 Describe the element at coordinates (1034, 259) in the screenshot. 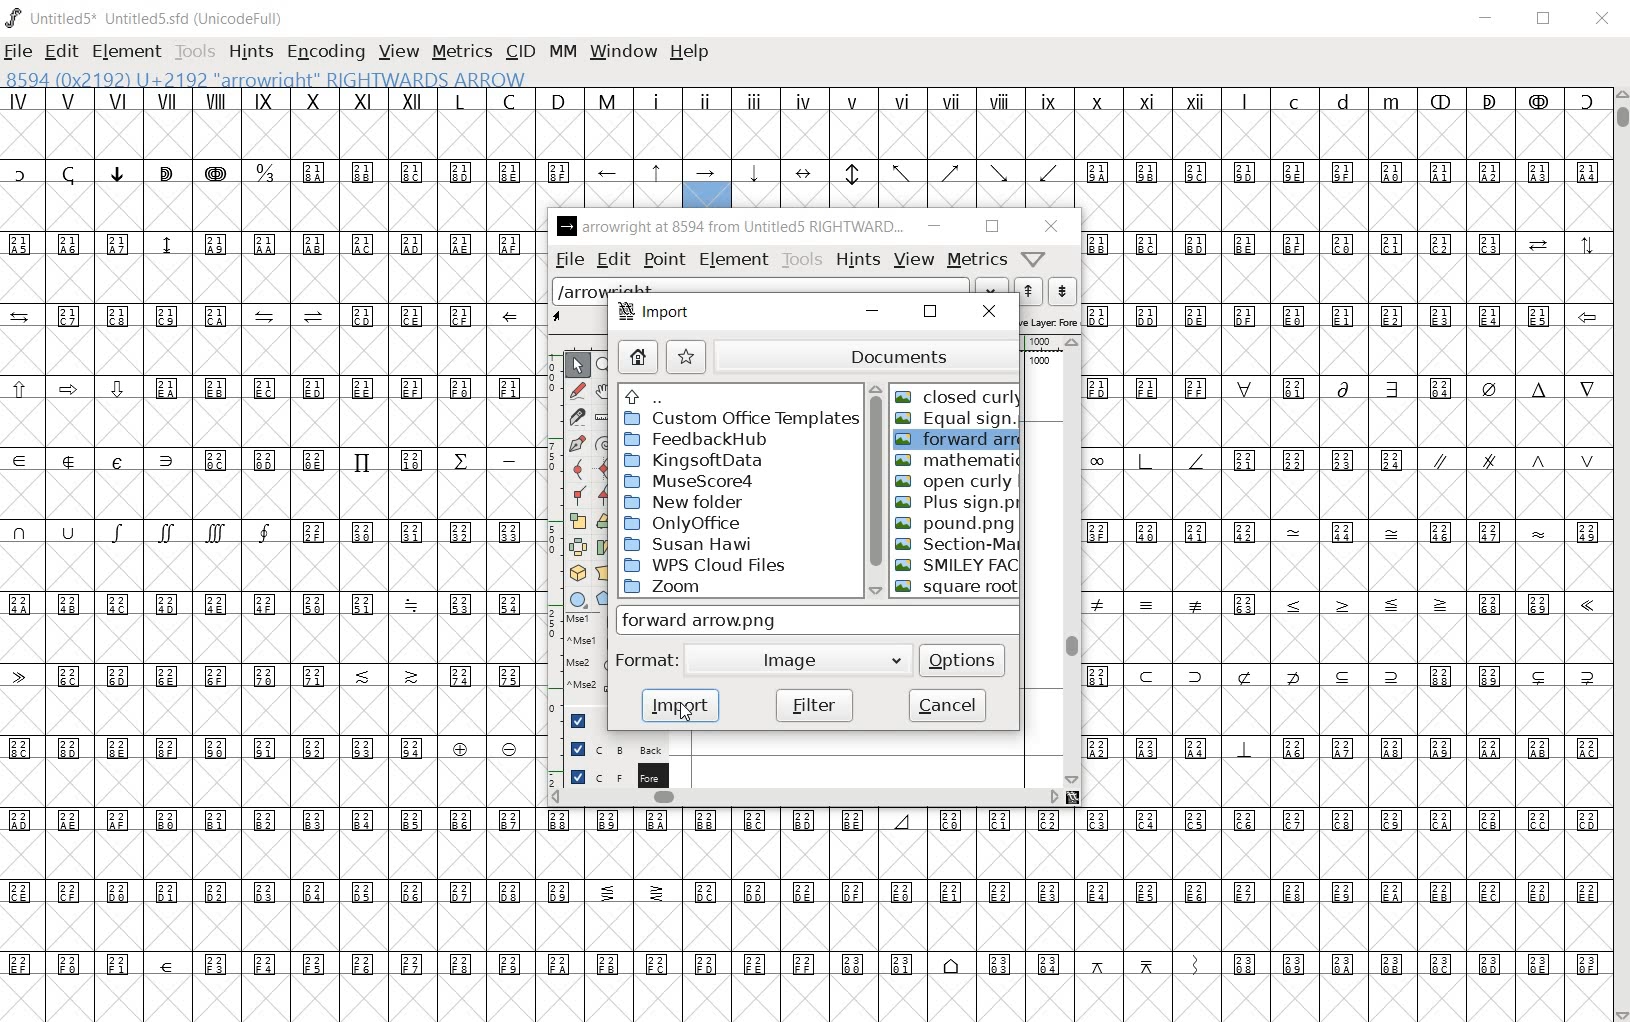

I see `Help/Window` at that location.